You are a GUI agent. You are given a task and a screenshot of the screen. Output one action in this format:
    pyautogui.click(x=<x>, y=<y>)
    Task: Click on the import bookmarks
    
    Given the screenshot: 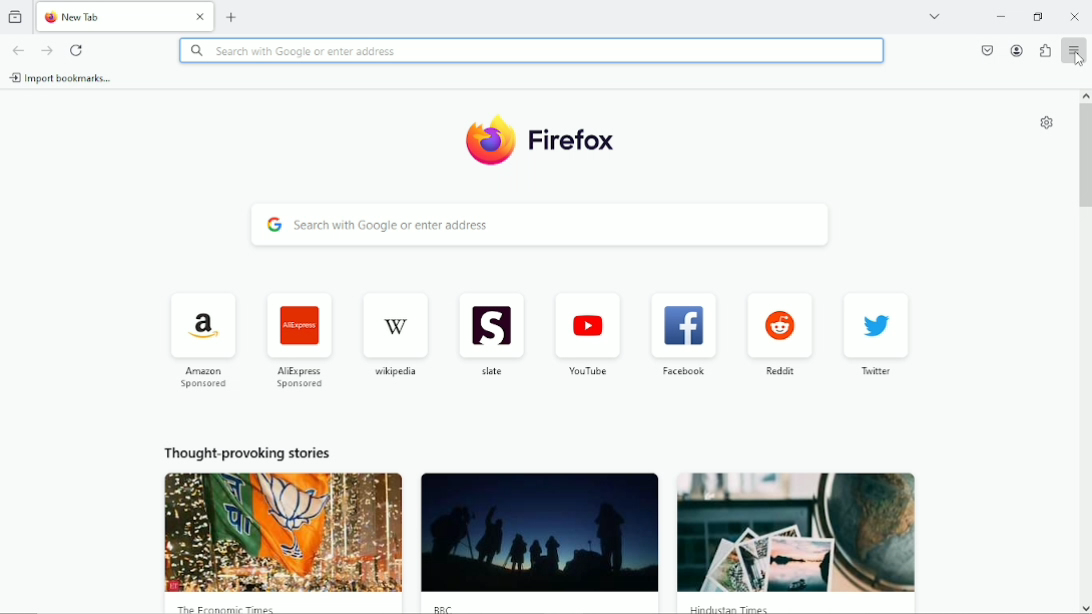 What is the action you would take?
    pyautogui.click(x=62, y=78)
    